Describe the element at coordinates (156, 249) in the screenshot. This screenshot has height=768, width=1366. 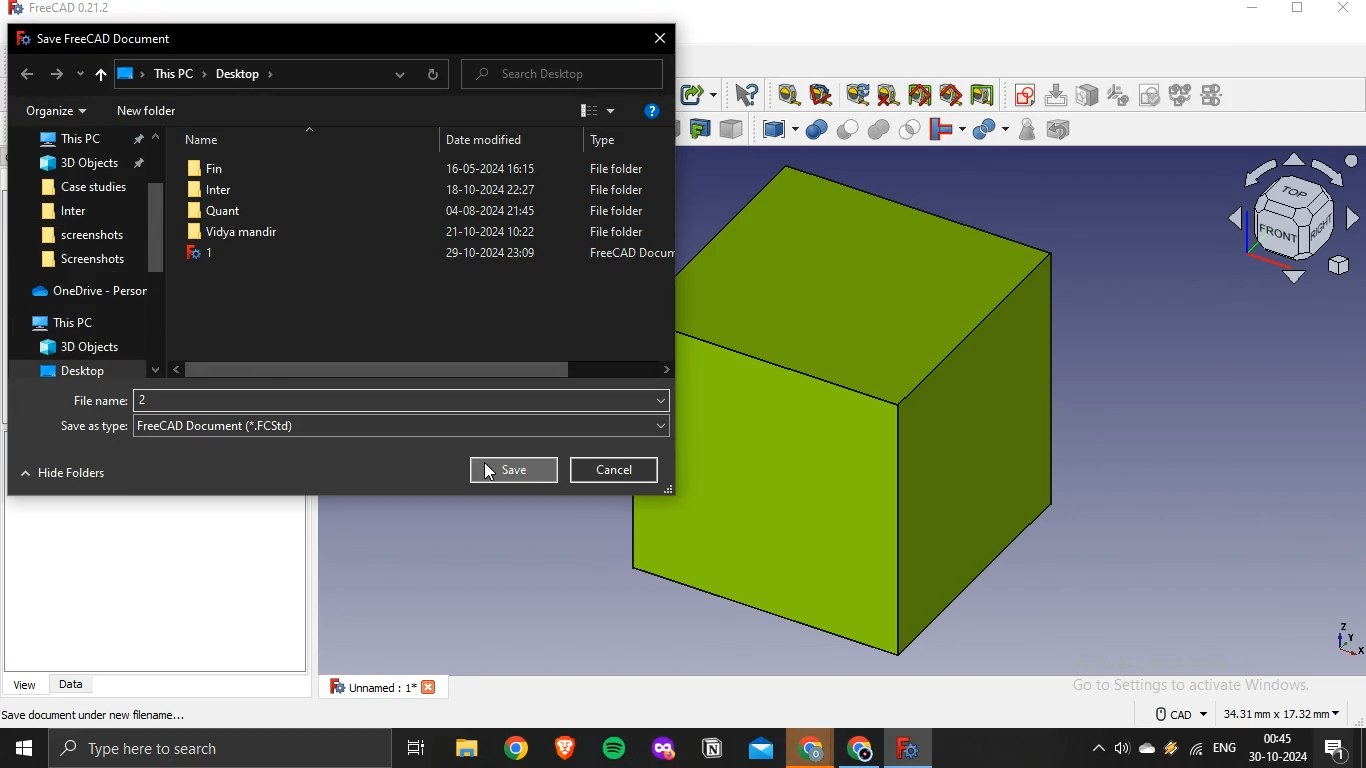
I see `scrollbar` at that location.